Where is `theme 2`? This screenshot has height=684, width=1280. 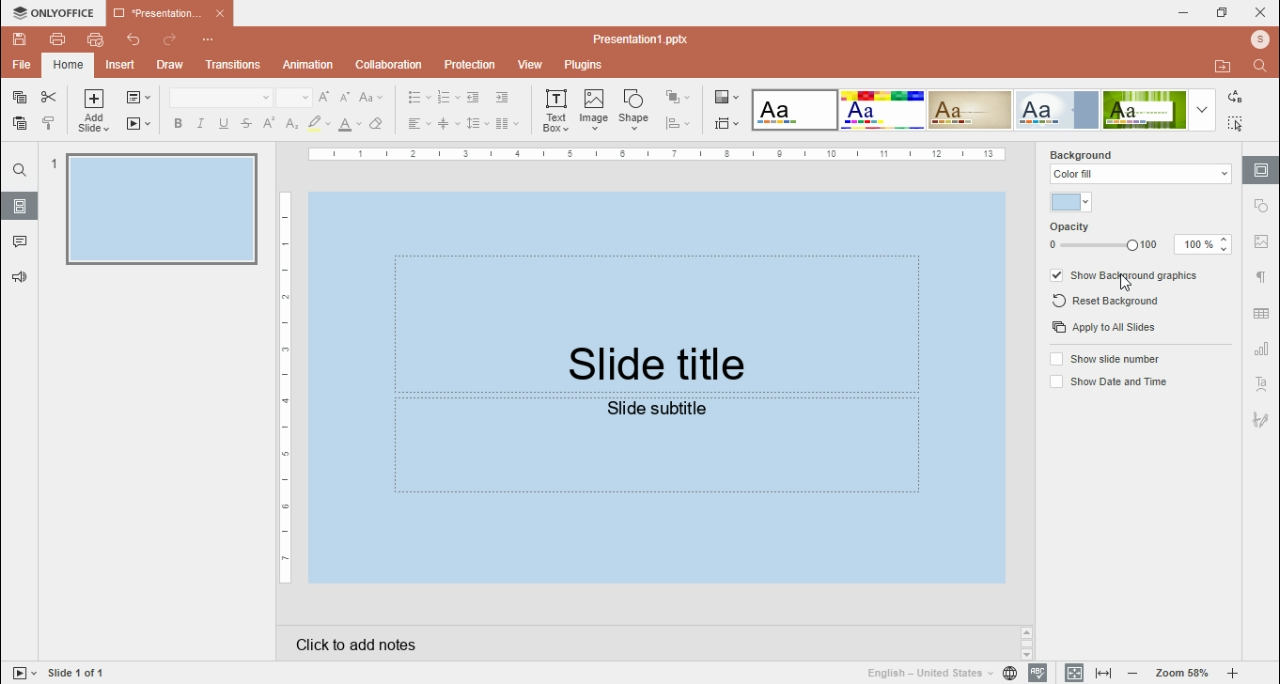 theme 2 is located at coordinates (885, 110).